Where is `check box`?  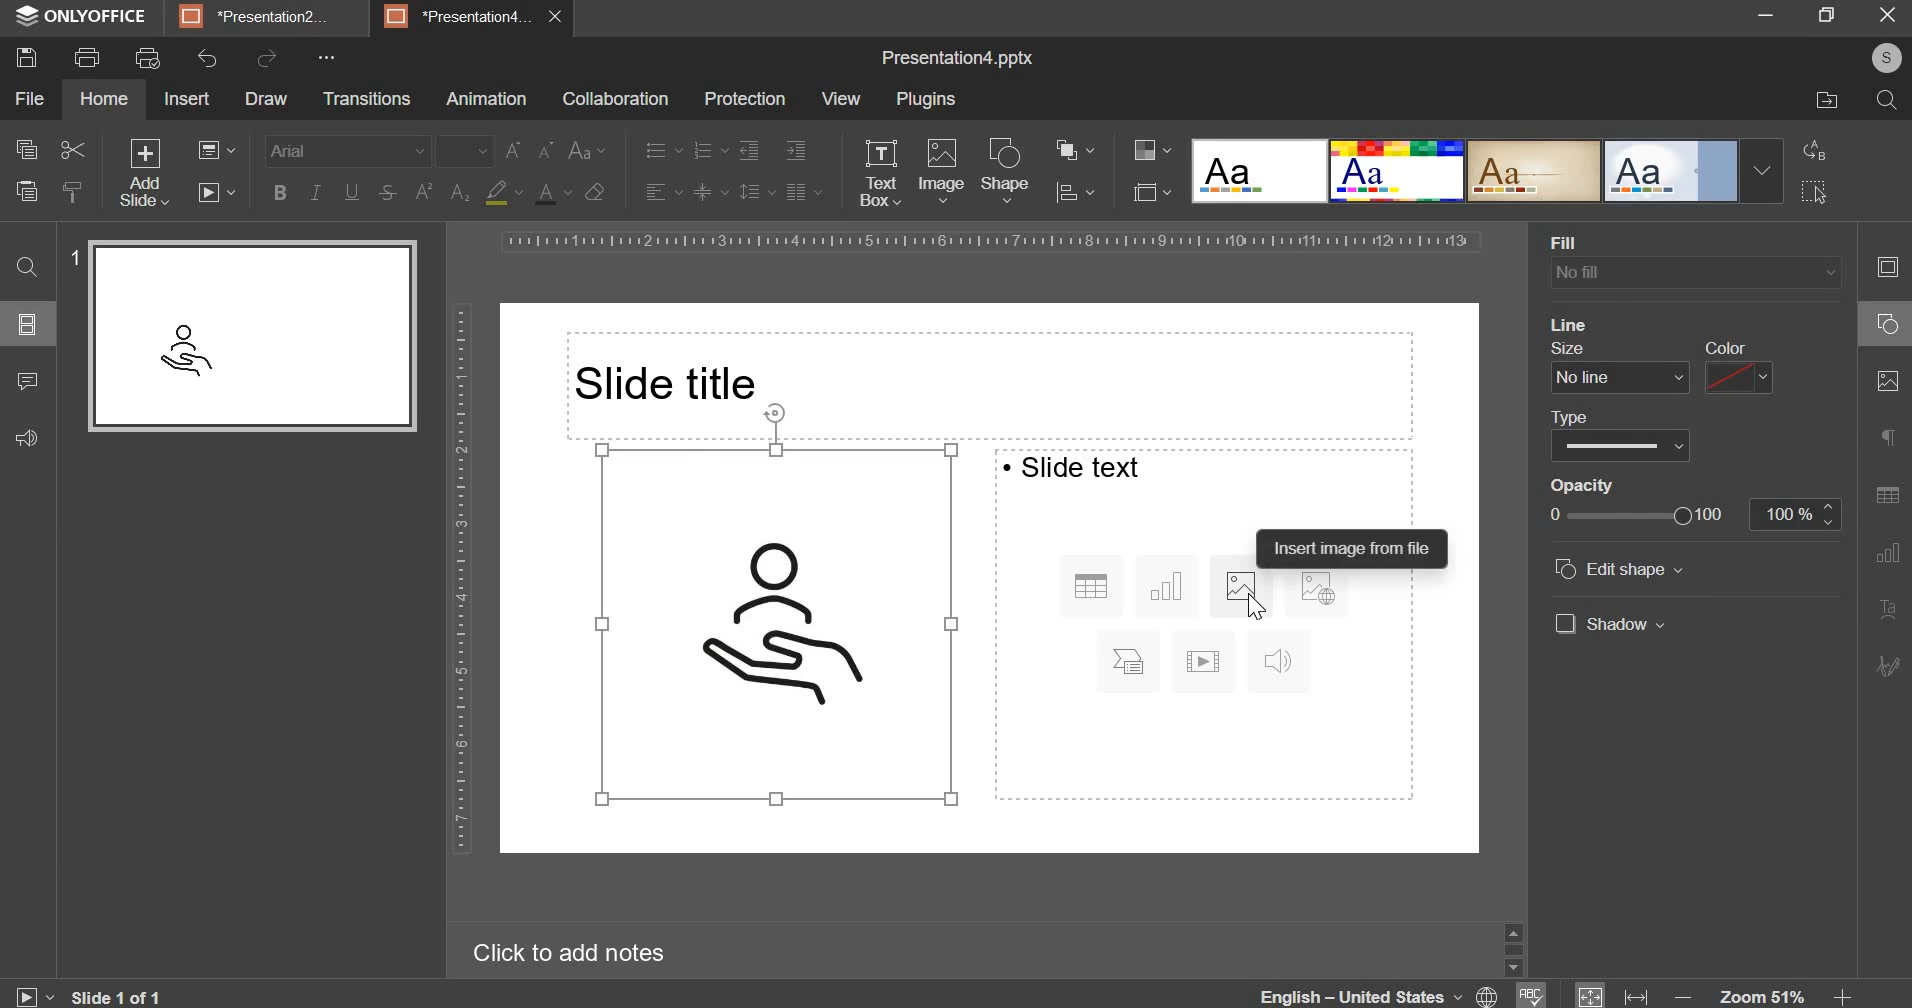 check box is located at coordinates (1562, 619).